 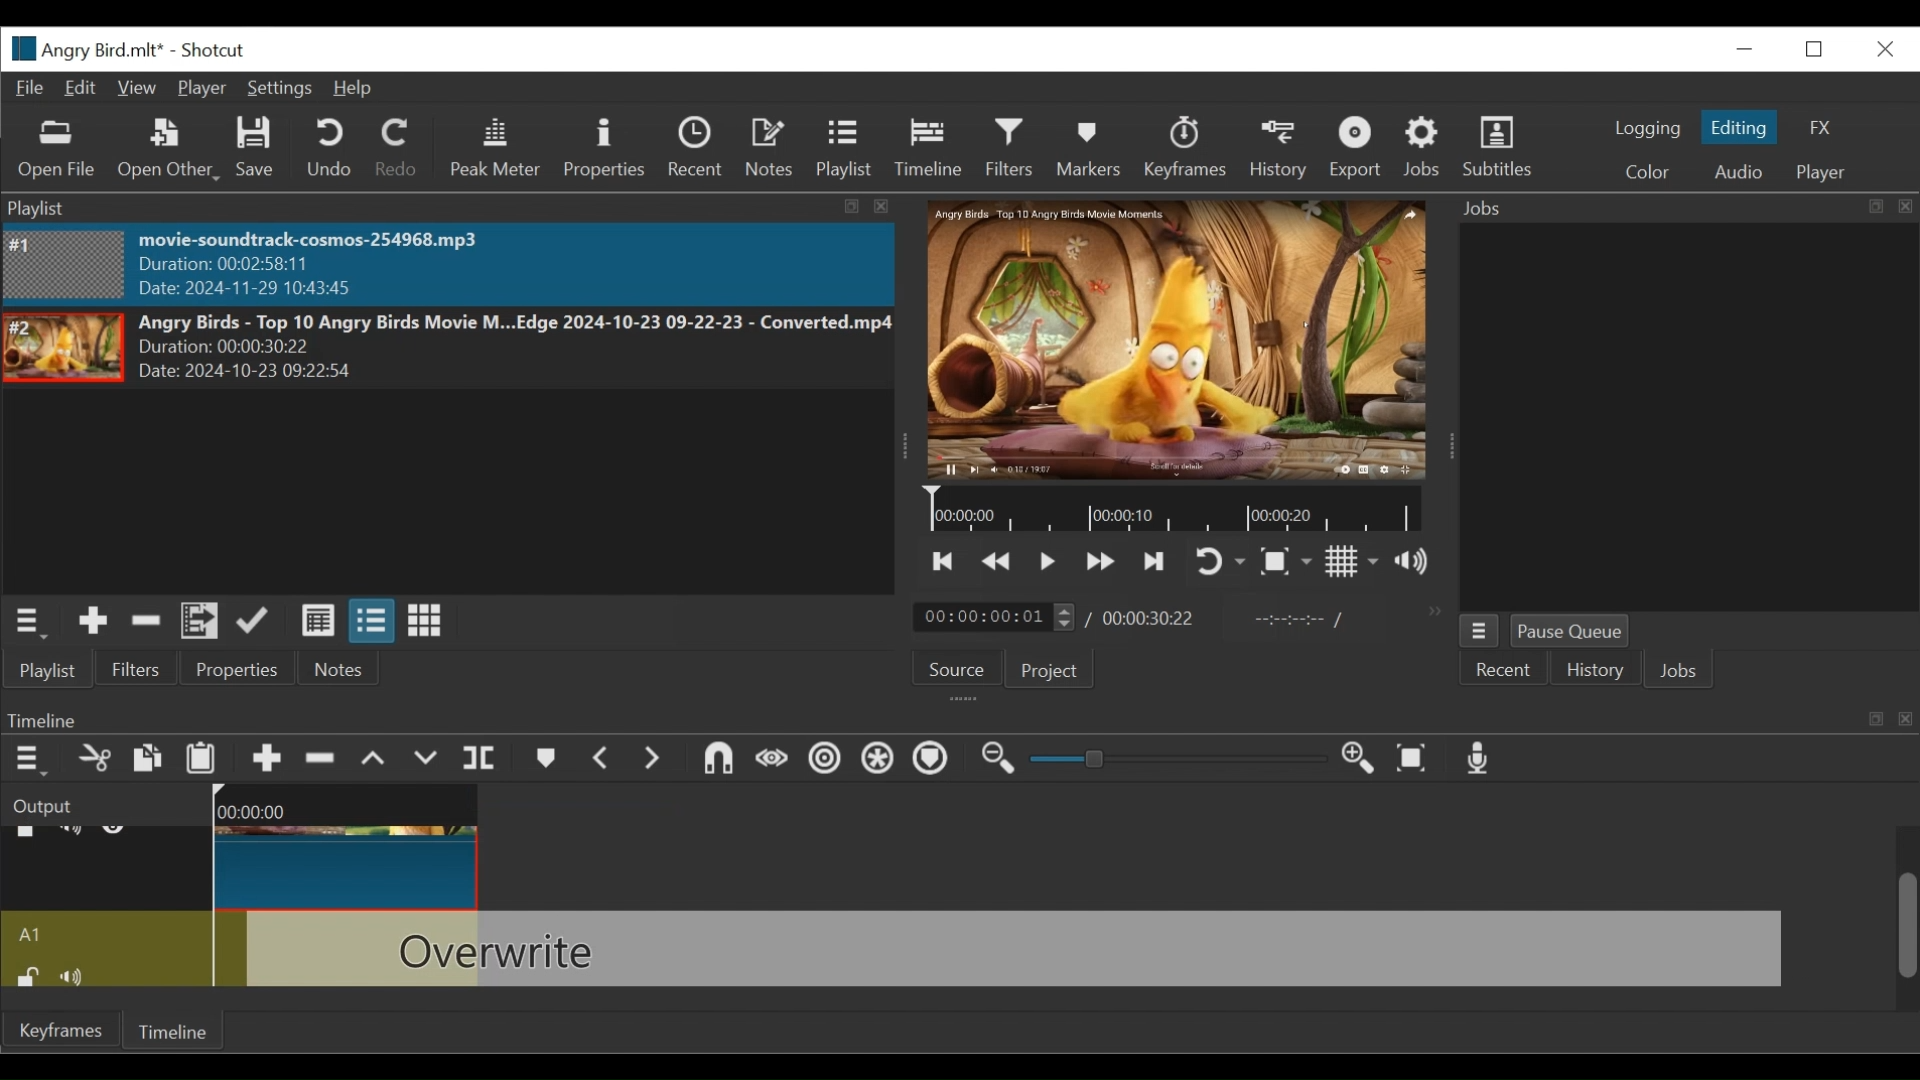 I want to click on Exort, so click(x=1358, y=149).